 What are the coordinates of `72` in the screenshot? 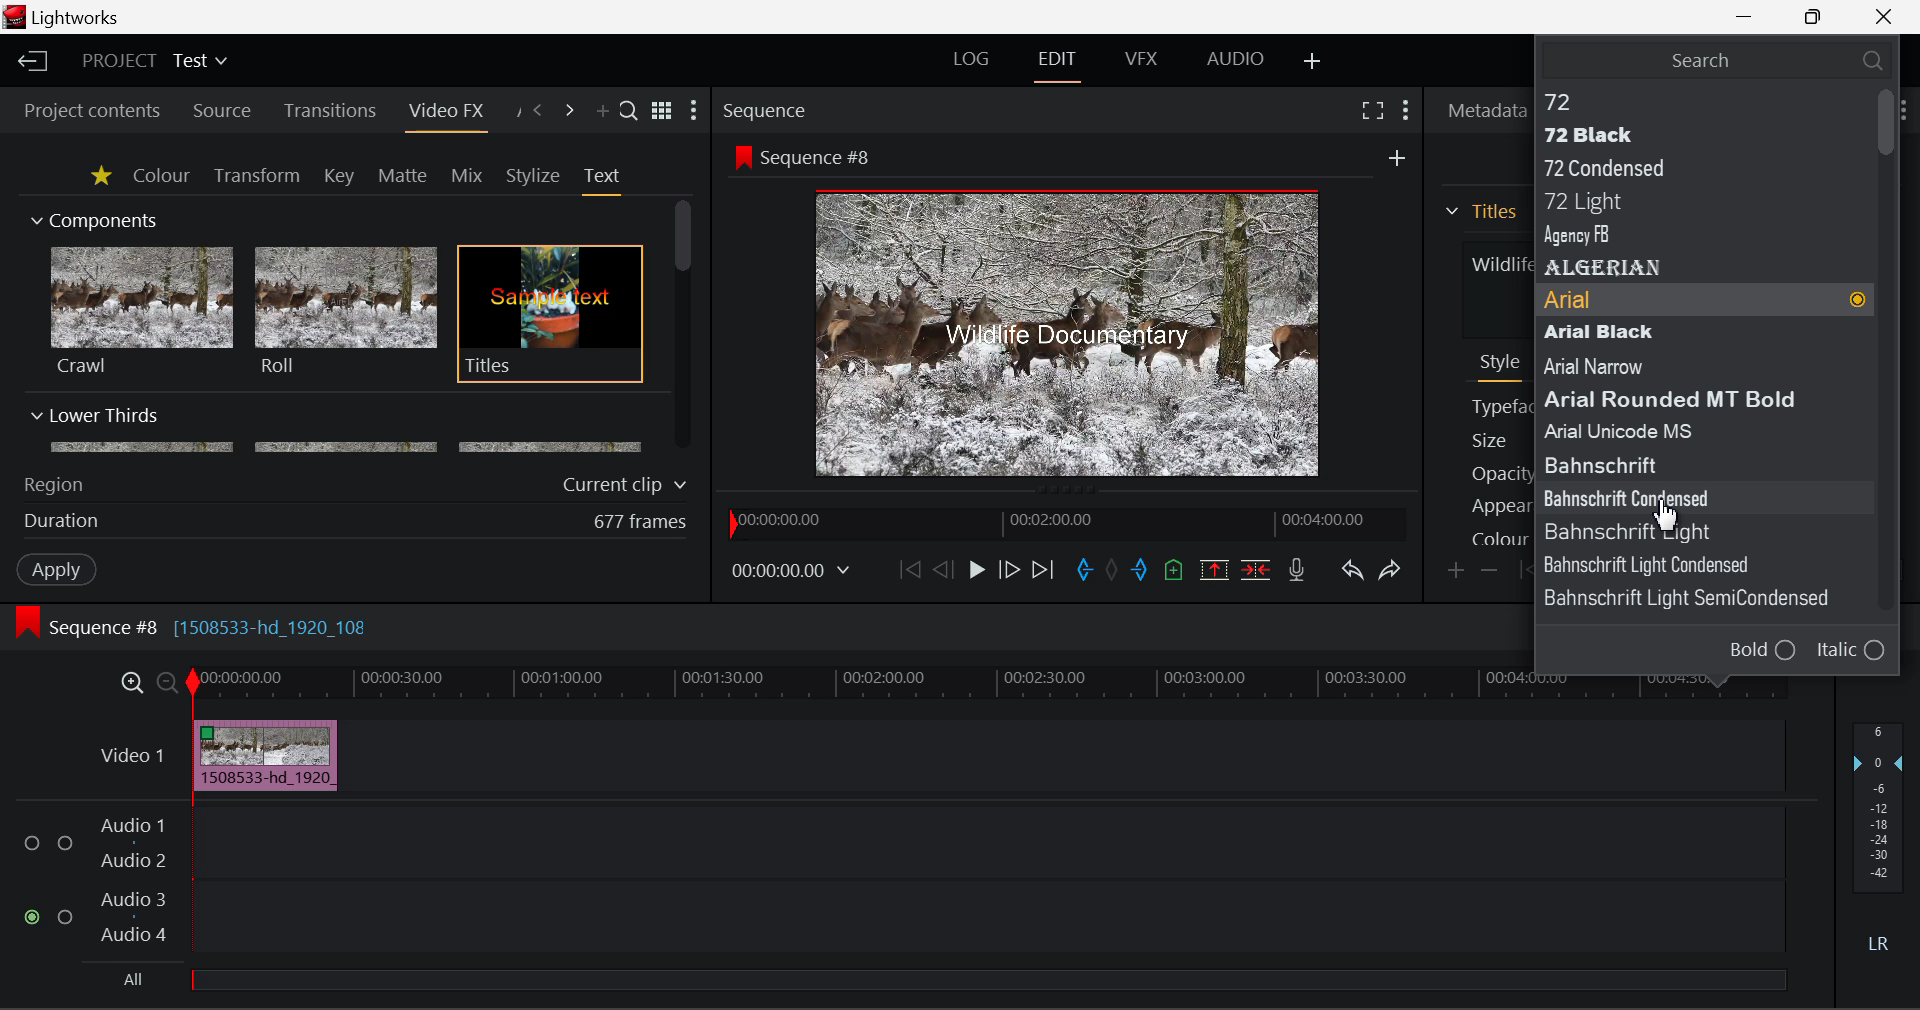 It's located at (1688, 100).